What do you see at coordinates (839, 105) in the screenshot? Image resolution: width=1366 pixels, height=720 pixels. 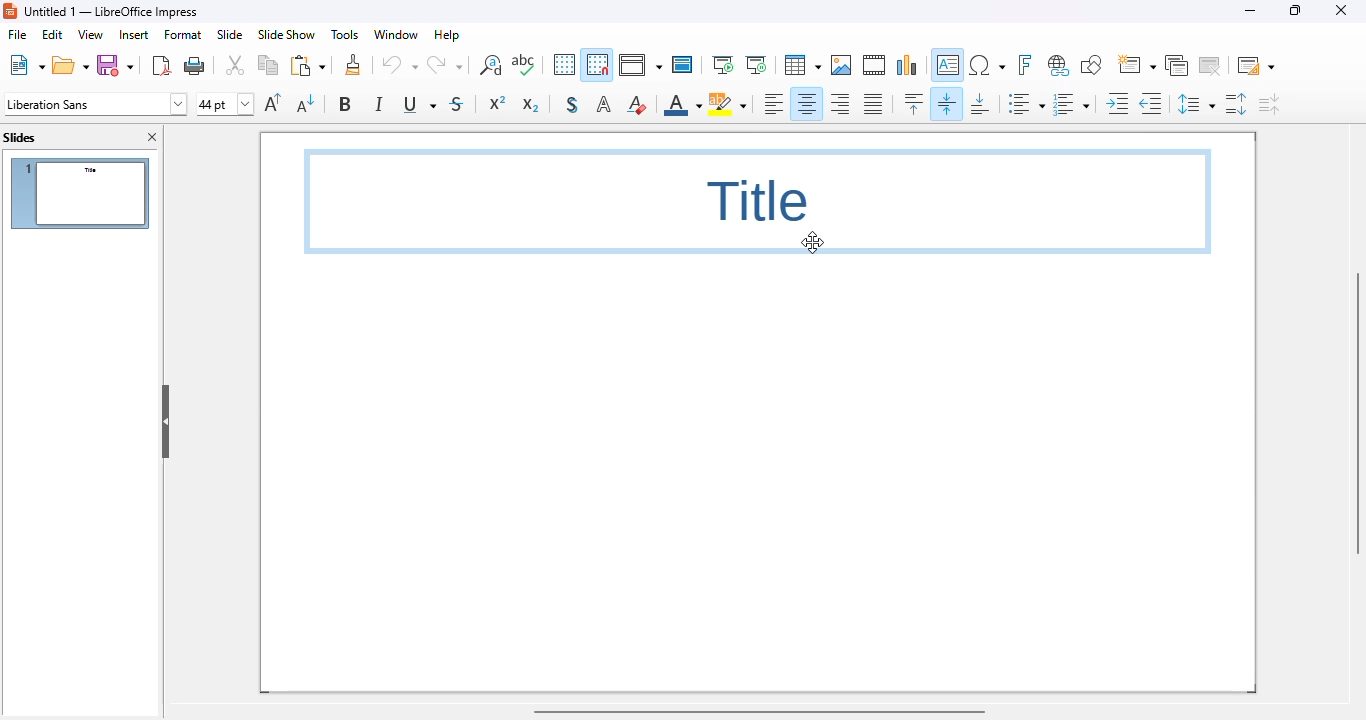 I see `align right` at bounding box center [839, 105].